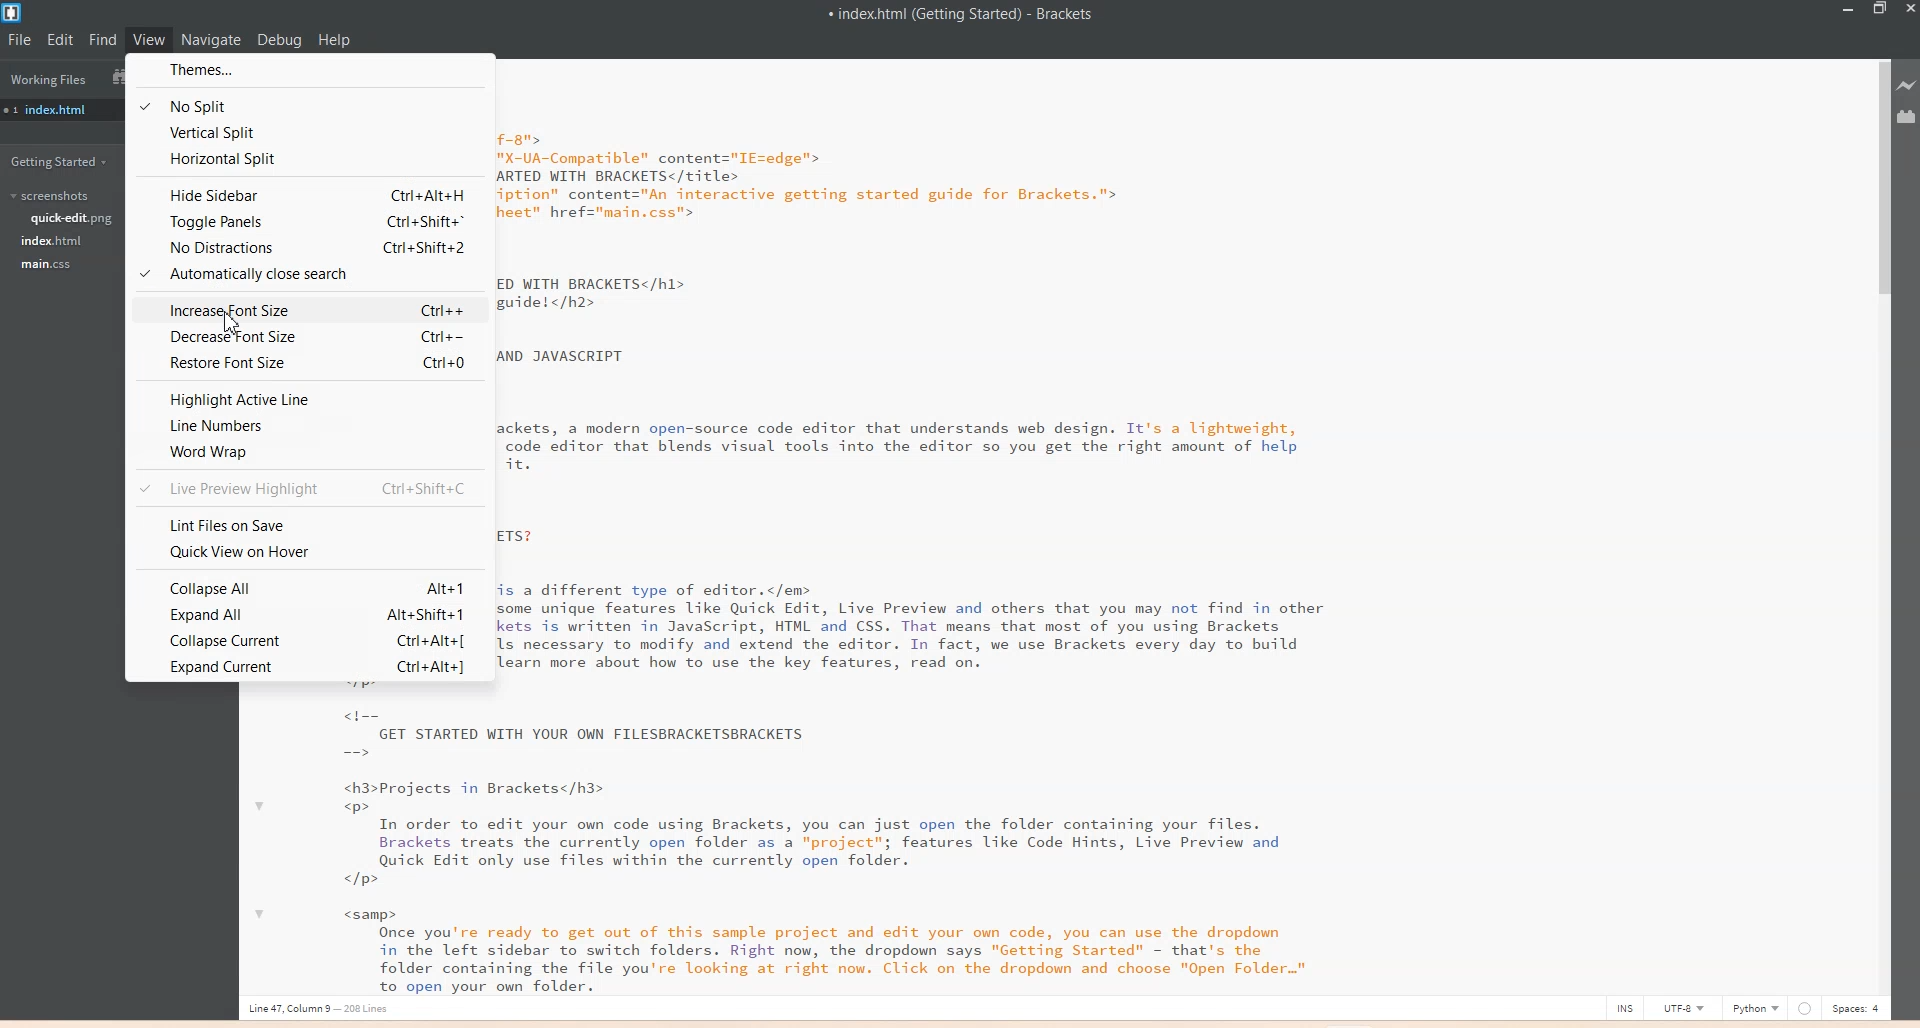  I want to click on Themes, so click(307, 68).